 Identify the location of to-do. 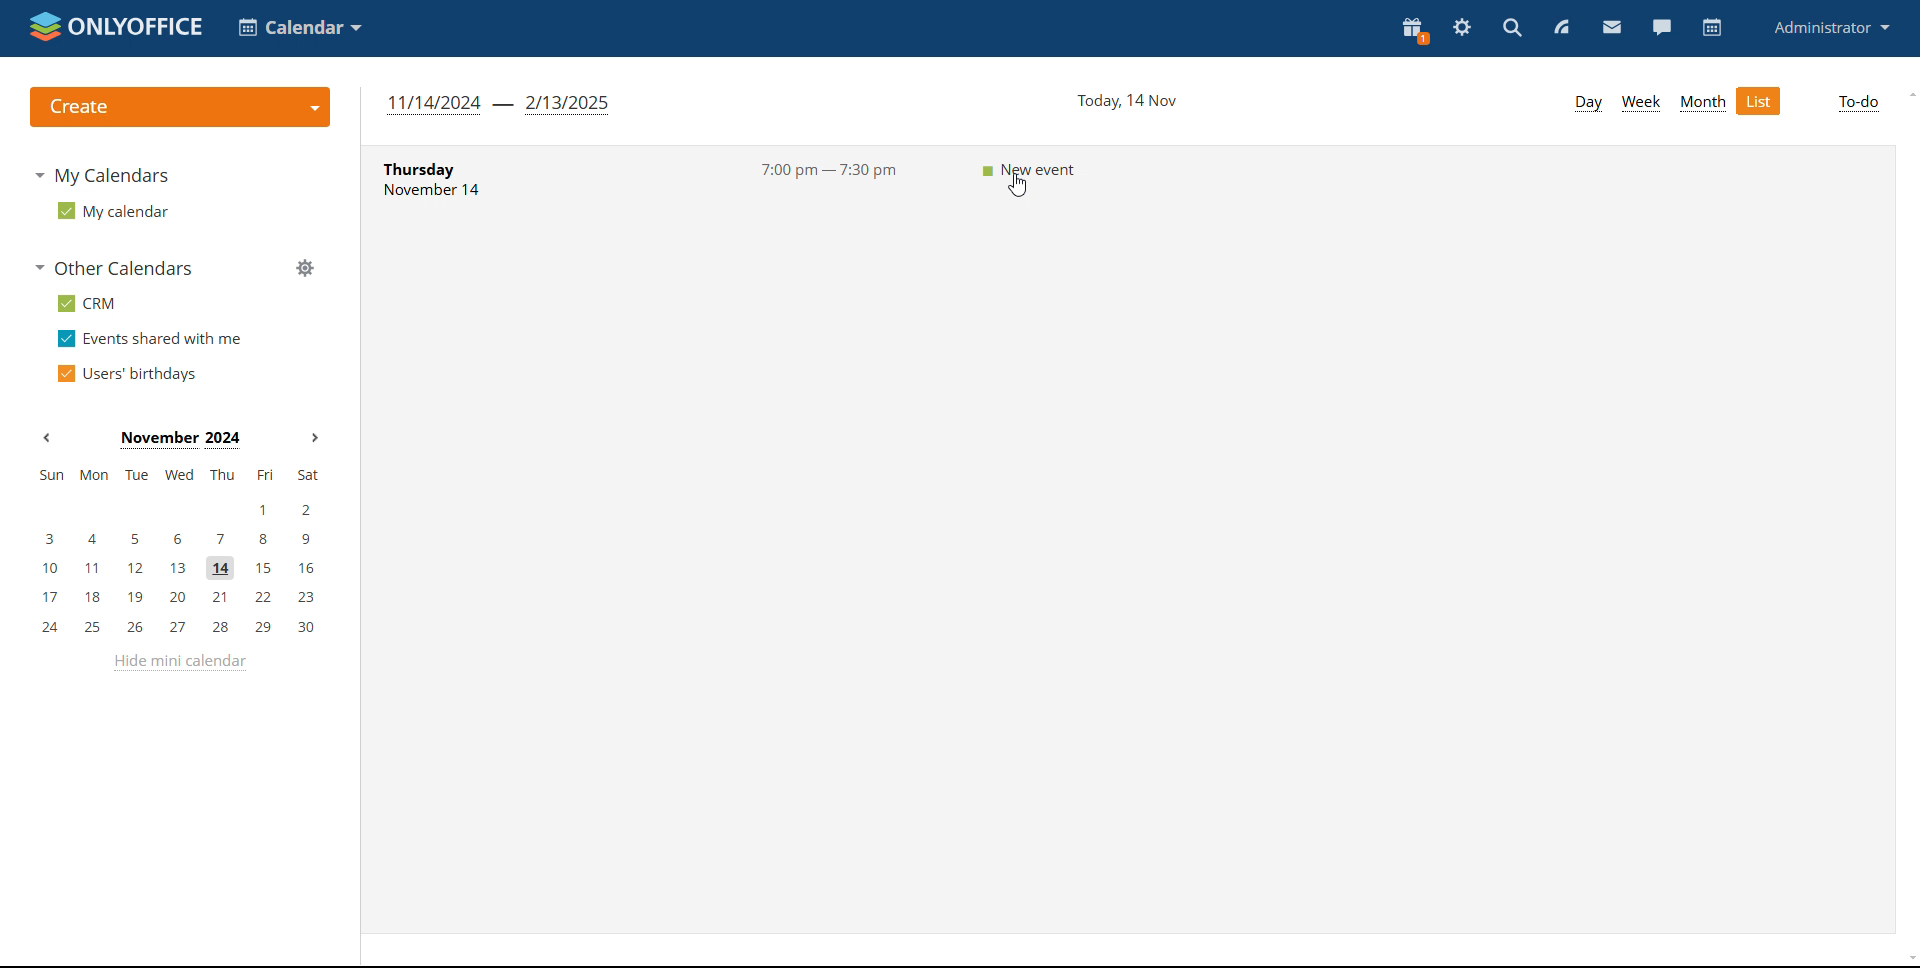
(1860, 104).